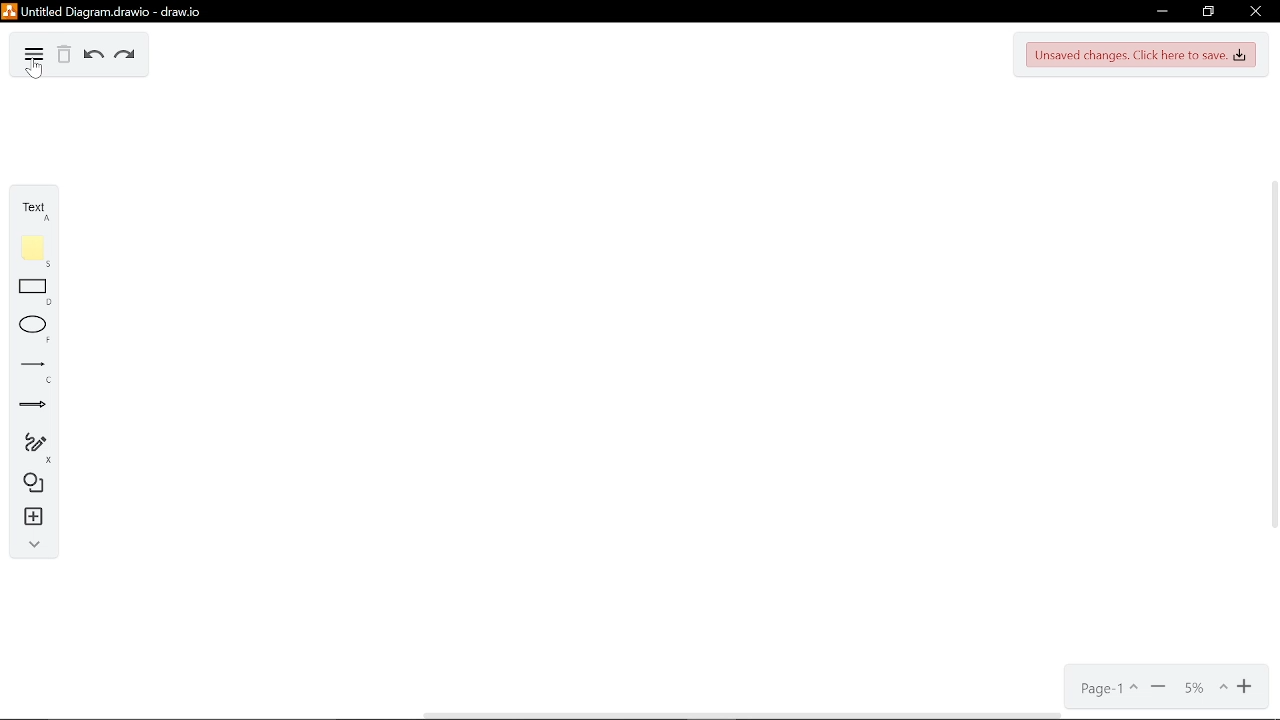 The height and width of the screenshot is (720, 1280). What do you see at coordinates (1208, 11) in the screenshot?
I see `Restore down` at bounding box center [1208, 11].